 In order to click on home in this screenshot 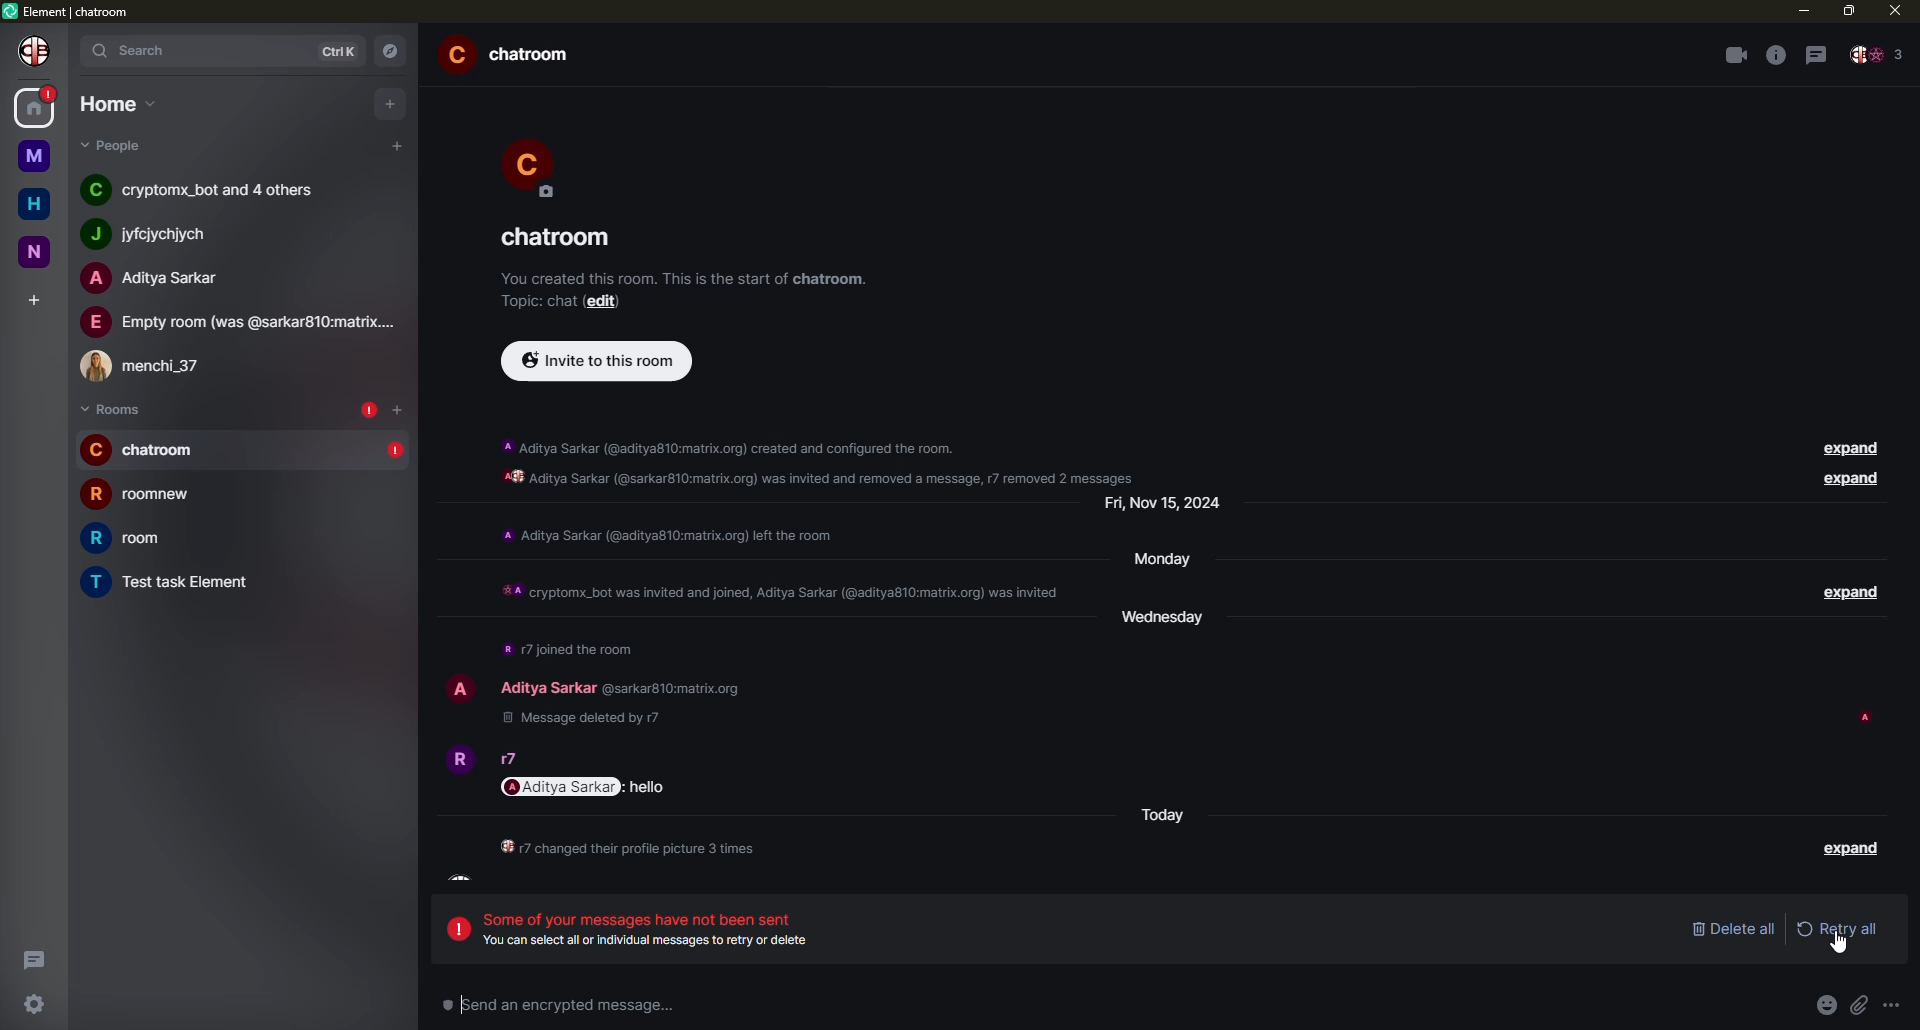, I will do `click(116, 102)`.